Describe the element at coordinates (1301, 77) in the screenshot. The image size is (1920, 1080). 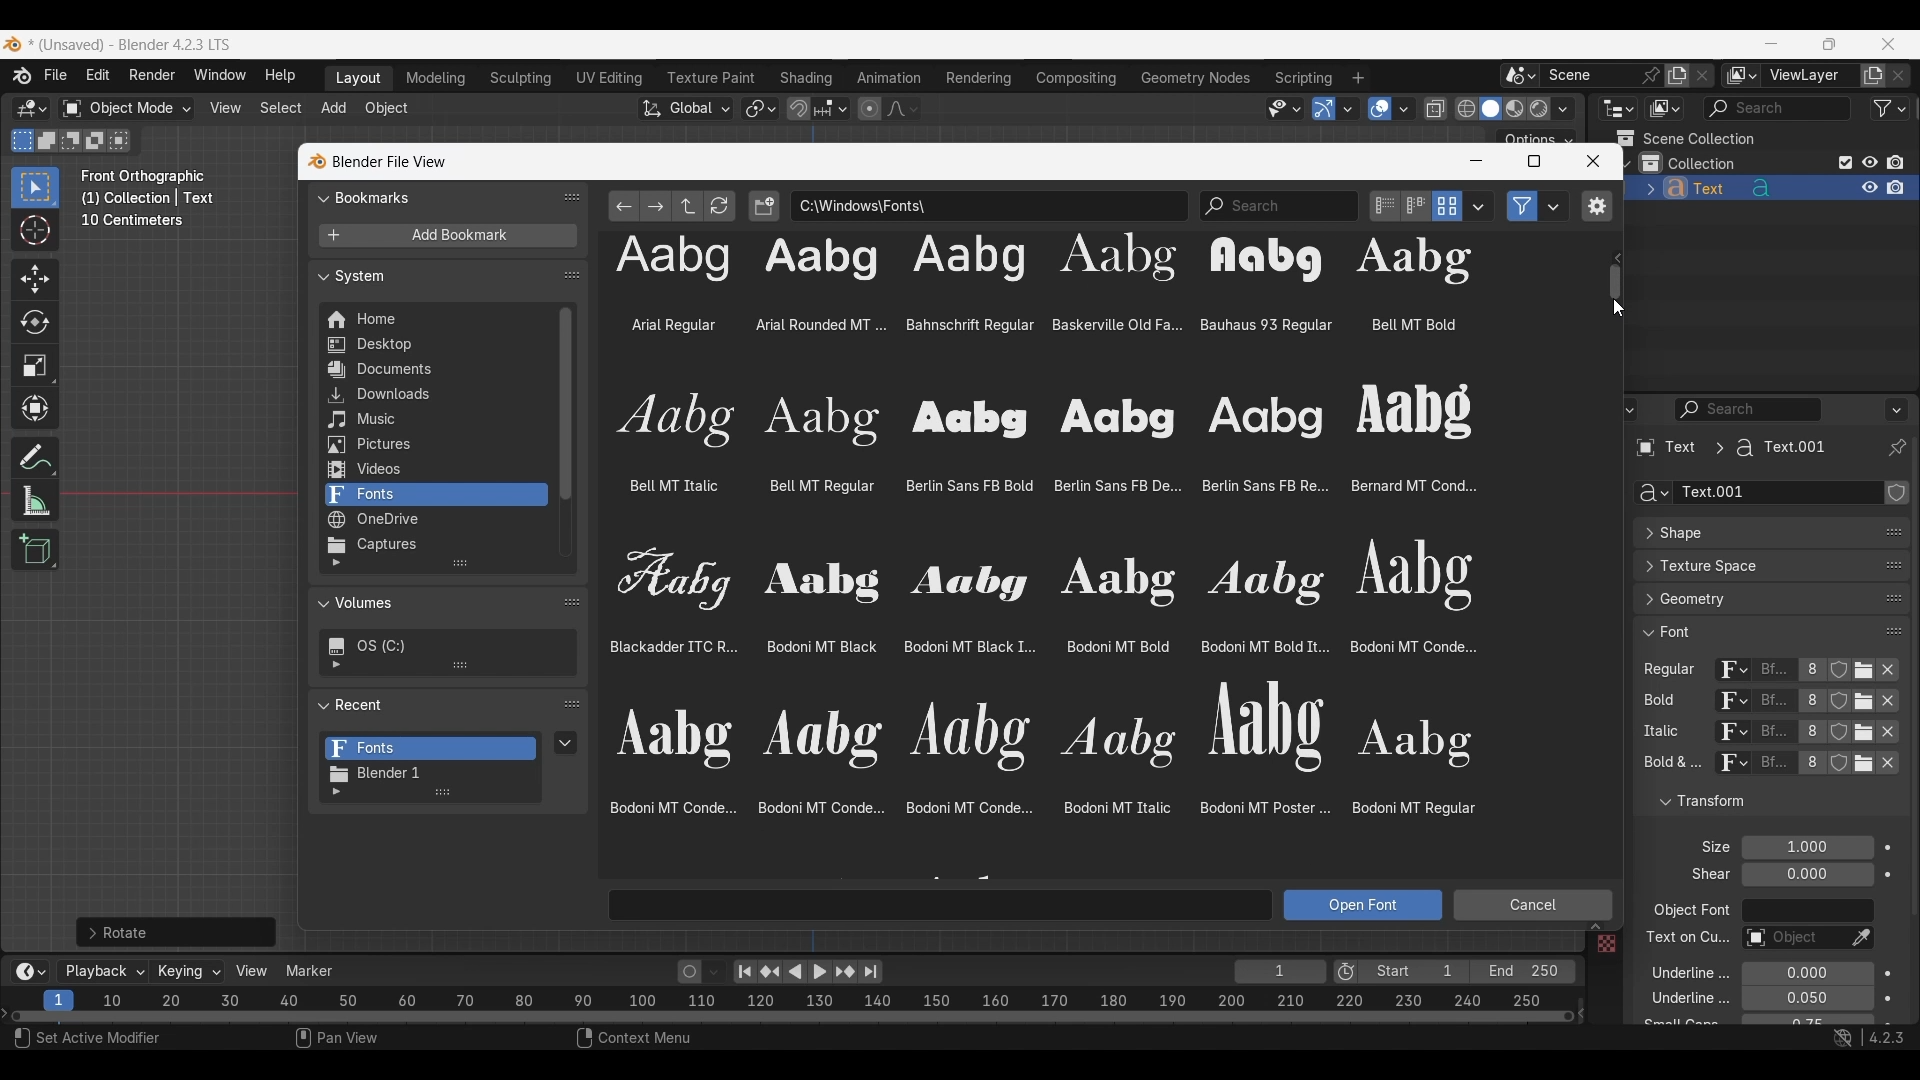
I see `Scripting workspace` at that location.